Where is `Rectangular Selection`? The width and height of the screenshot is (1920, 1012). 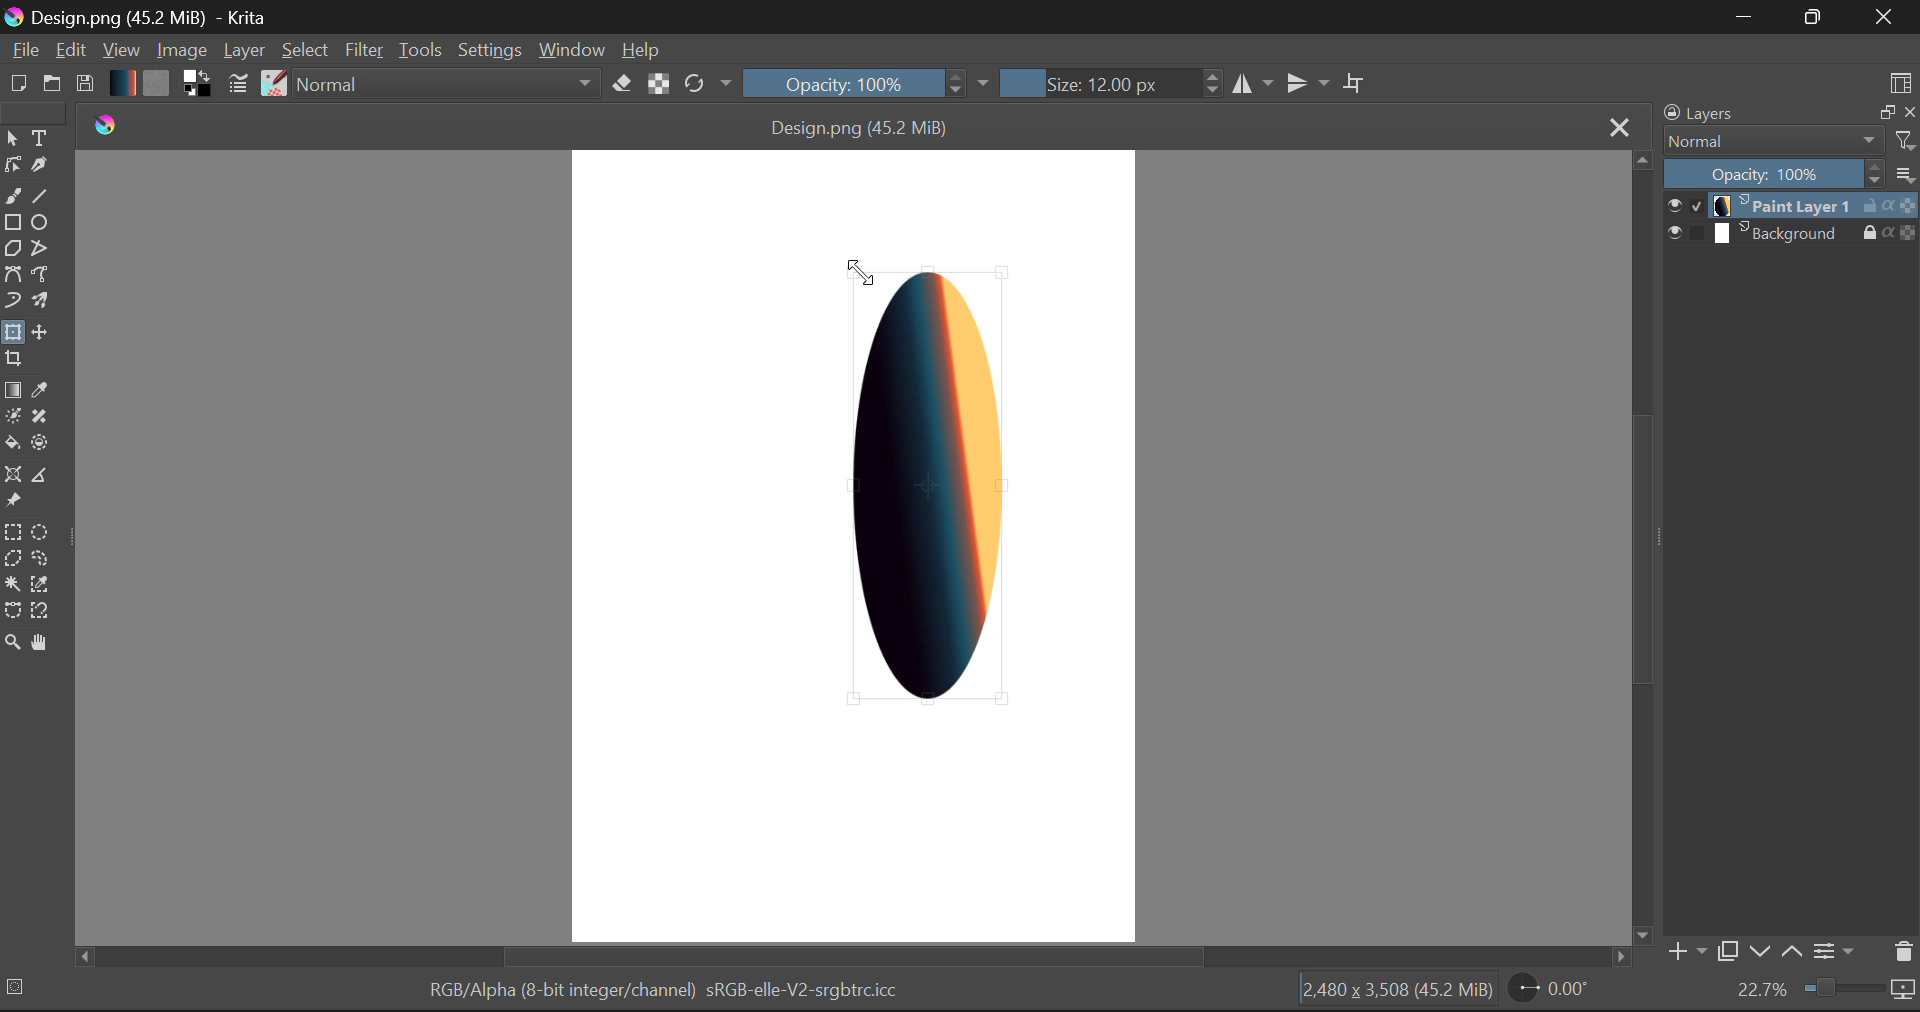 Rectangular Selection is located at coordinates (12, 531).